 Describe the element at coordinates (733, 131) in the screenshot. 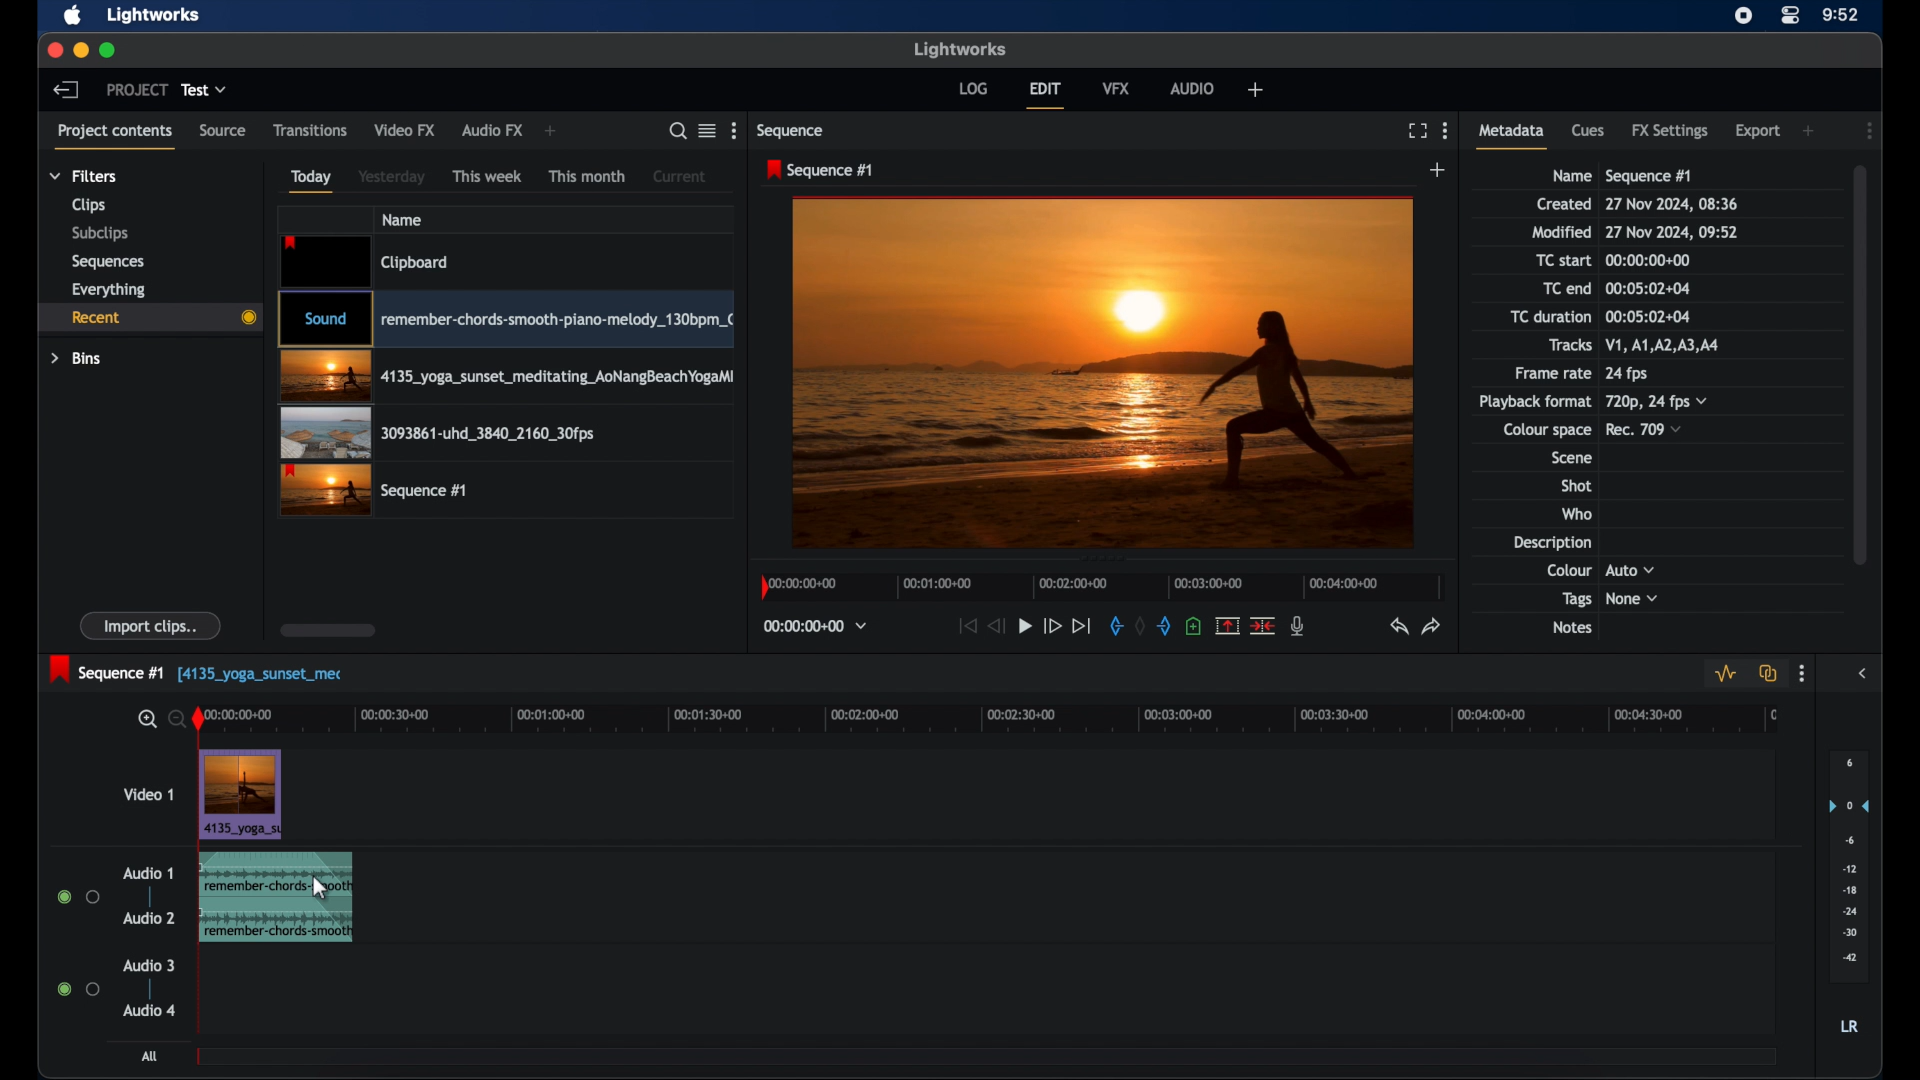

I see `more options` at that location.